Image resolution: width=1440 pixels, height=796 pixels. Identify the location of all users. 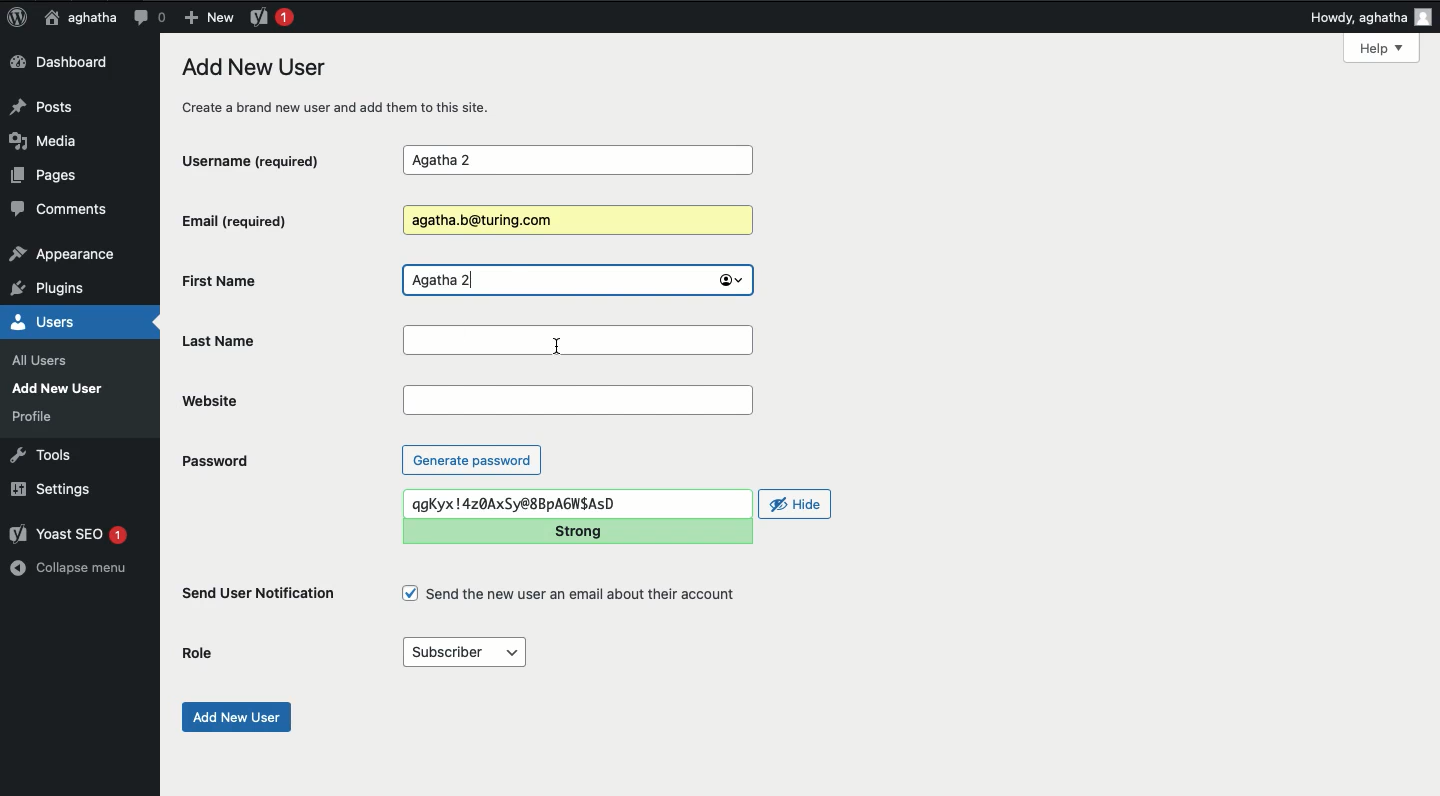
(45, 361).